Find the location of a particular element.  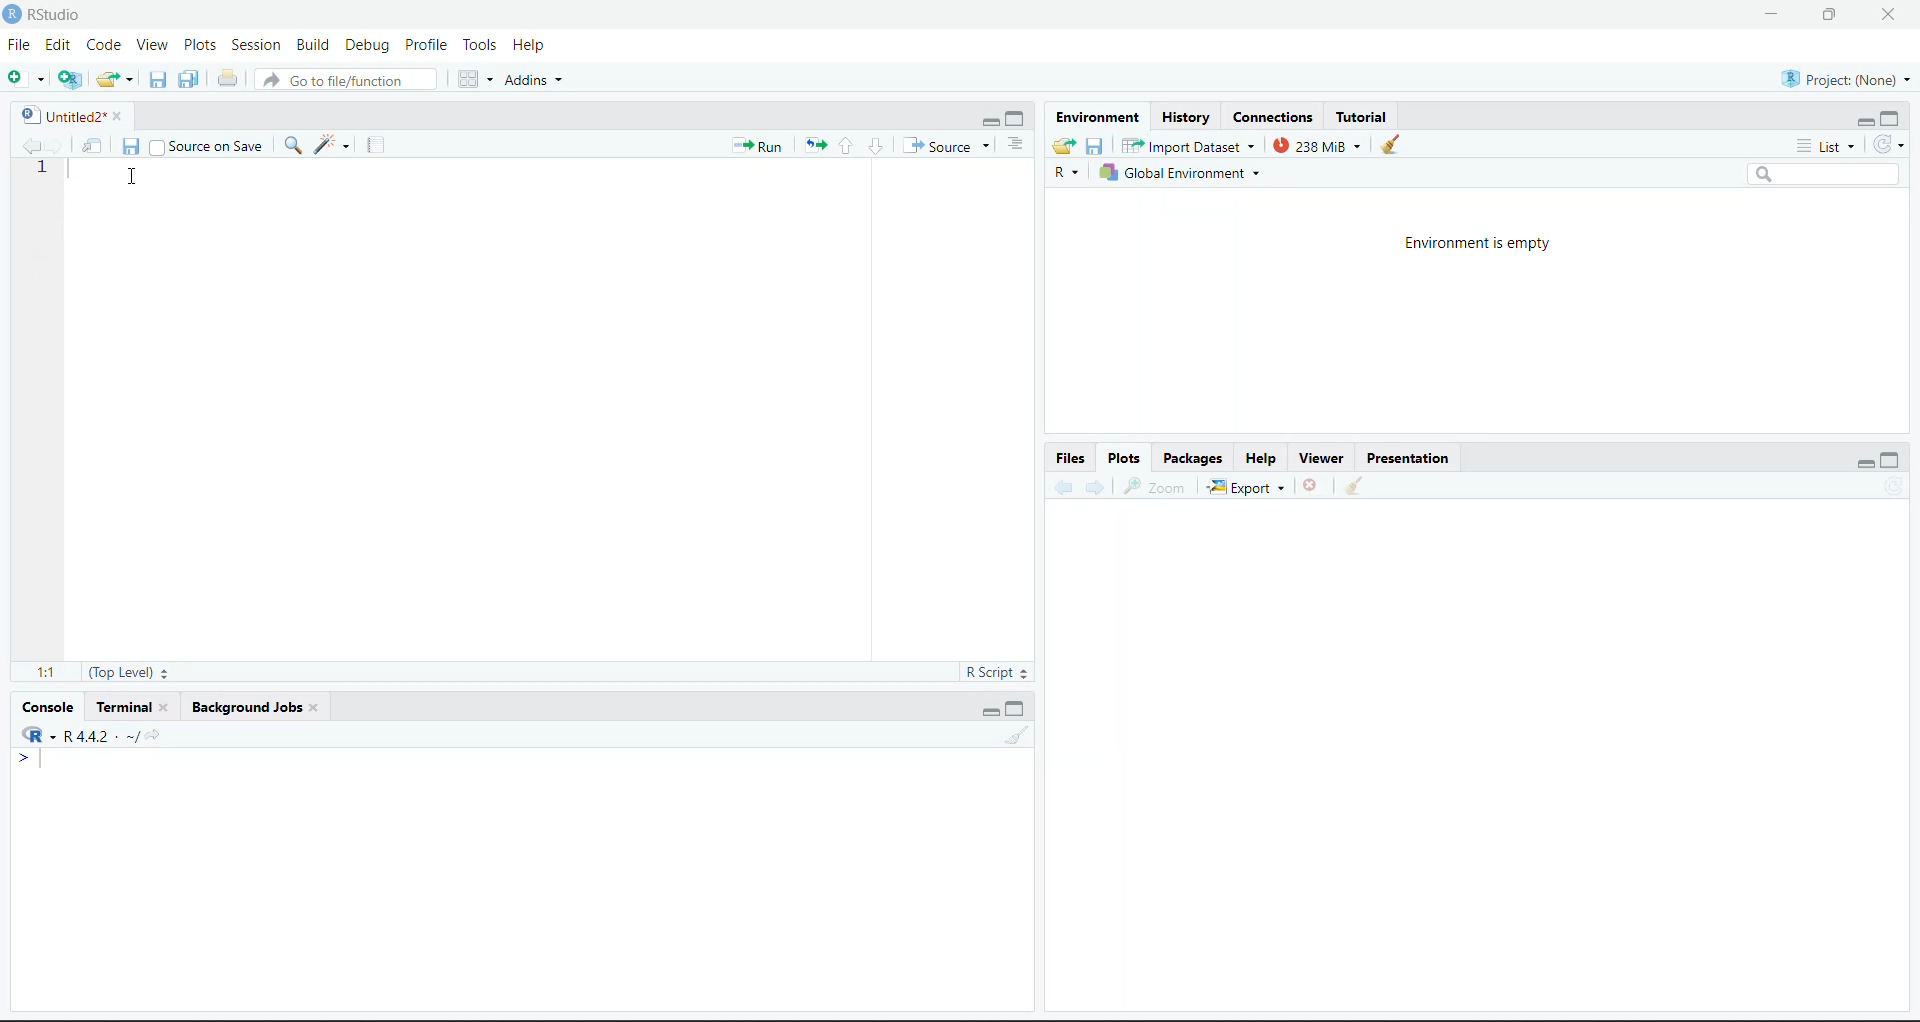

Global Environment is located at coordinates (1179, 172).